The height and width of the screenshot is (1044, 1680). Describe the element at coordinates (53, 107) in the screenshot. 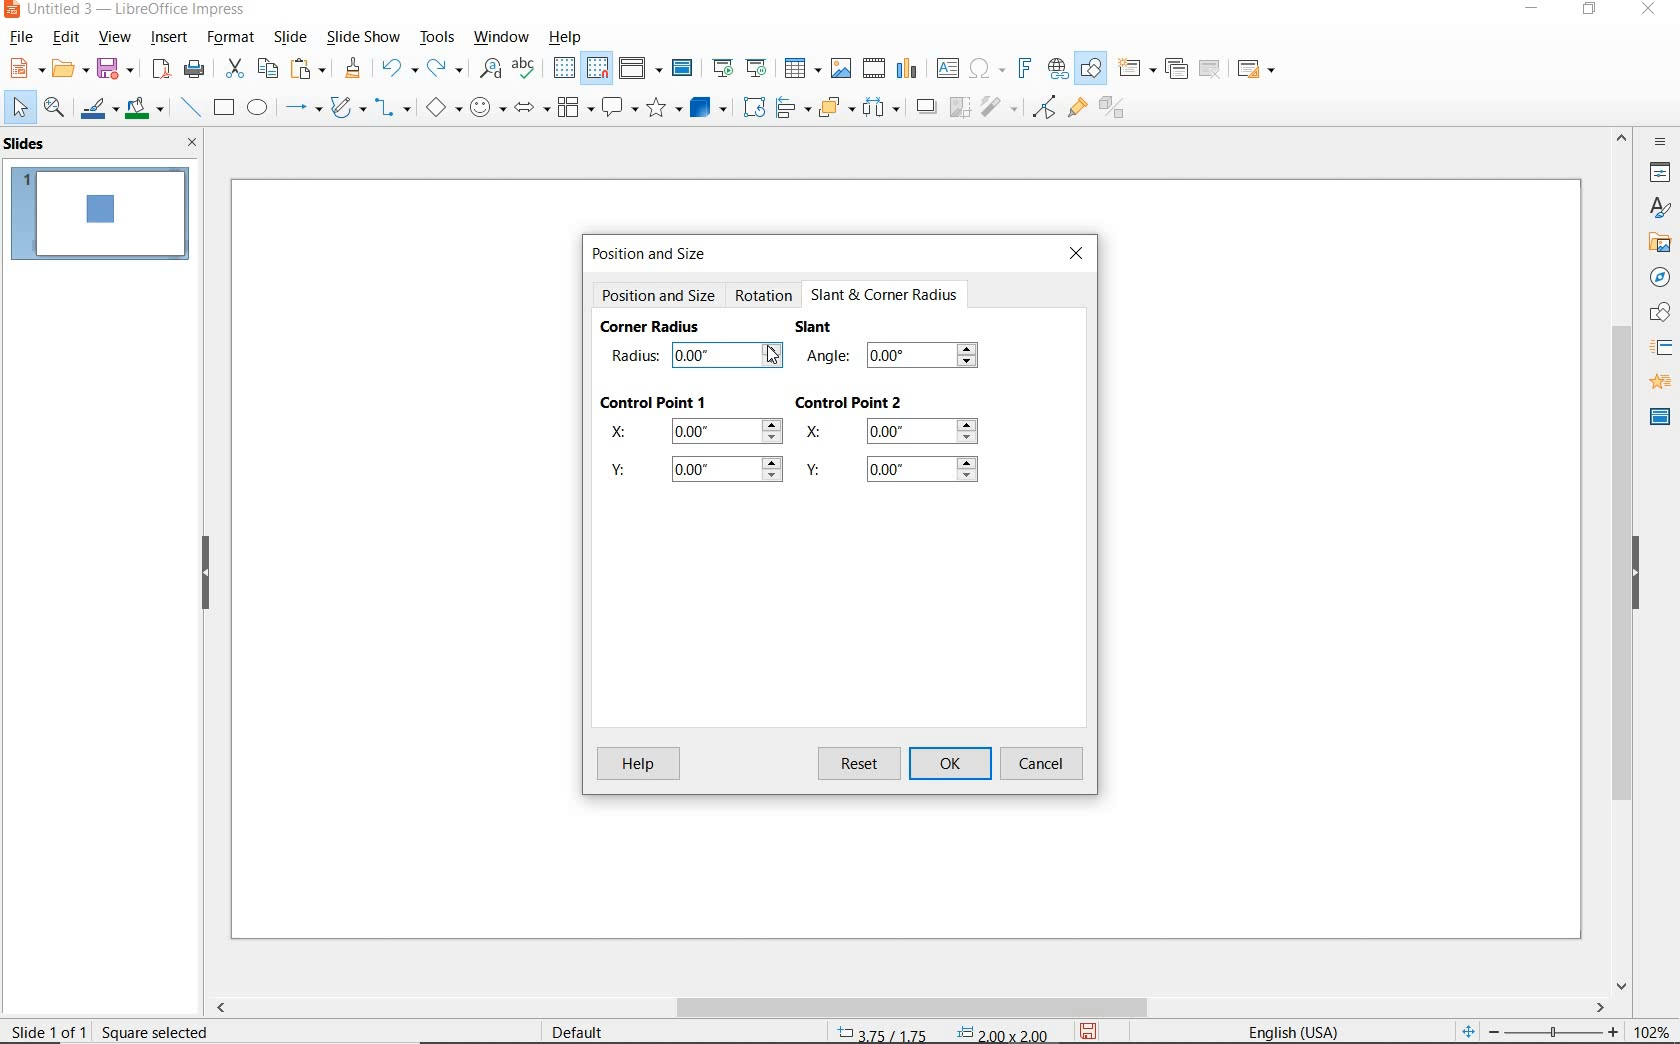

I see `zoom & pan` at that location.